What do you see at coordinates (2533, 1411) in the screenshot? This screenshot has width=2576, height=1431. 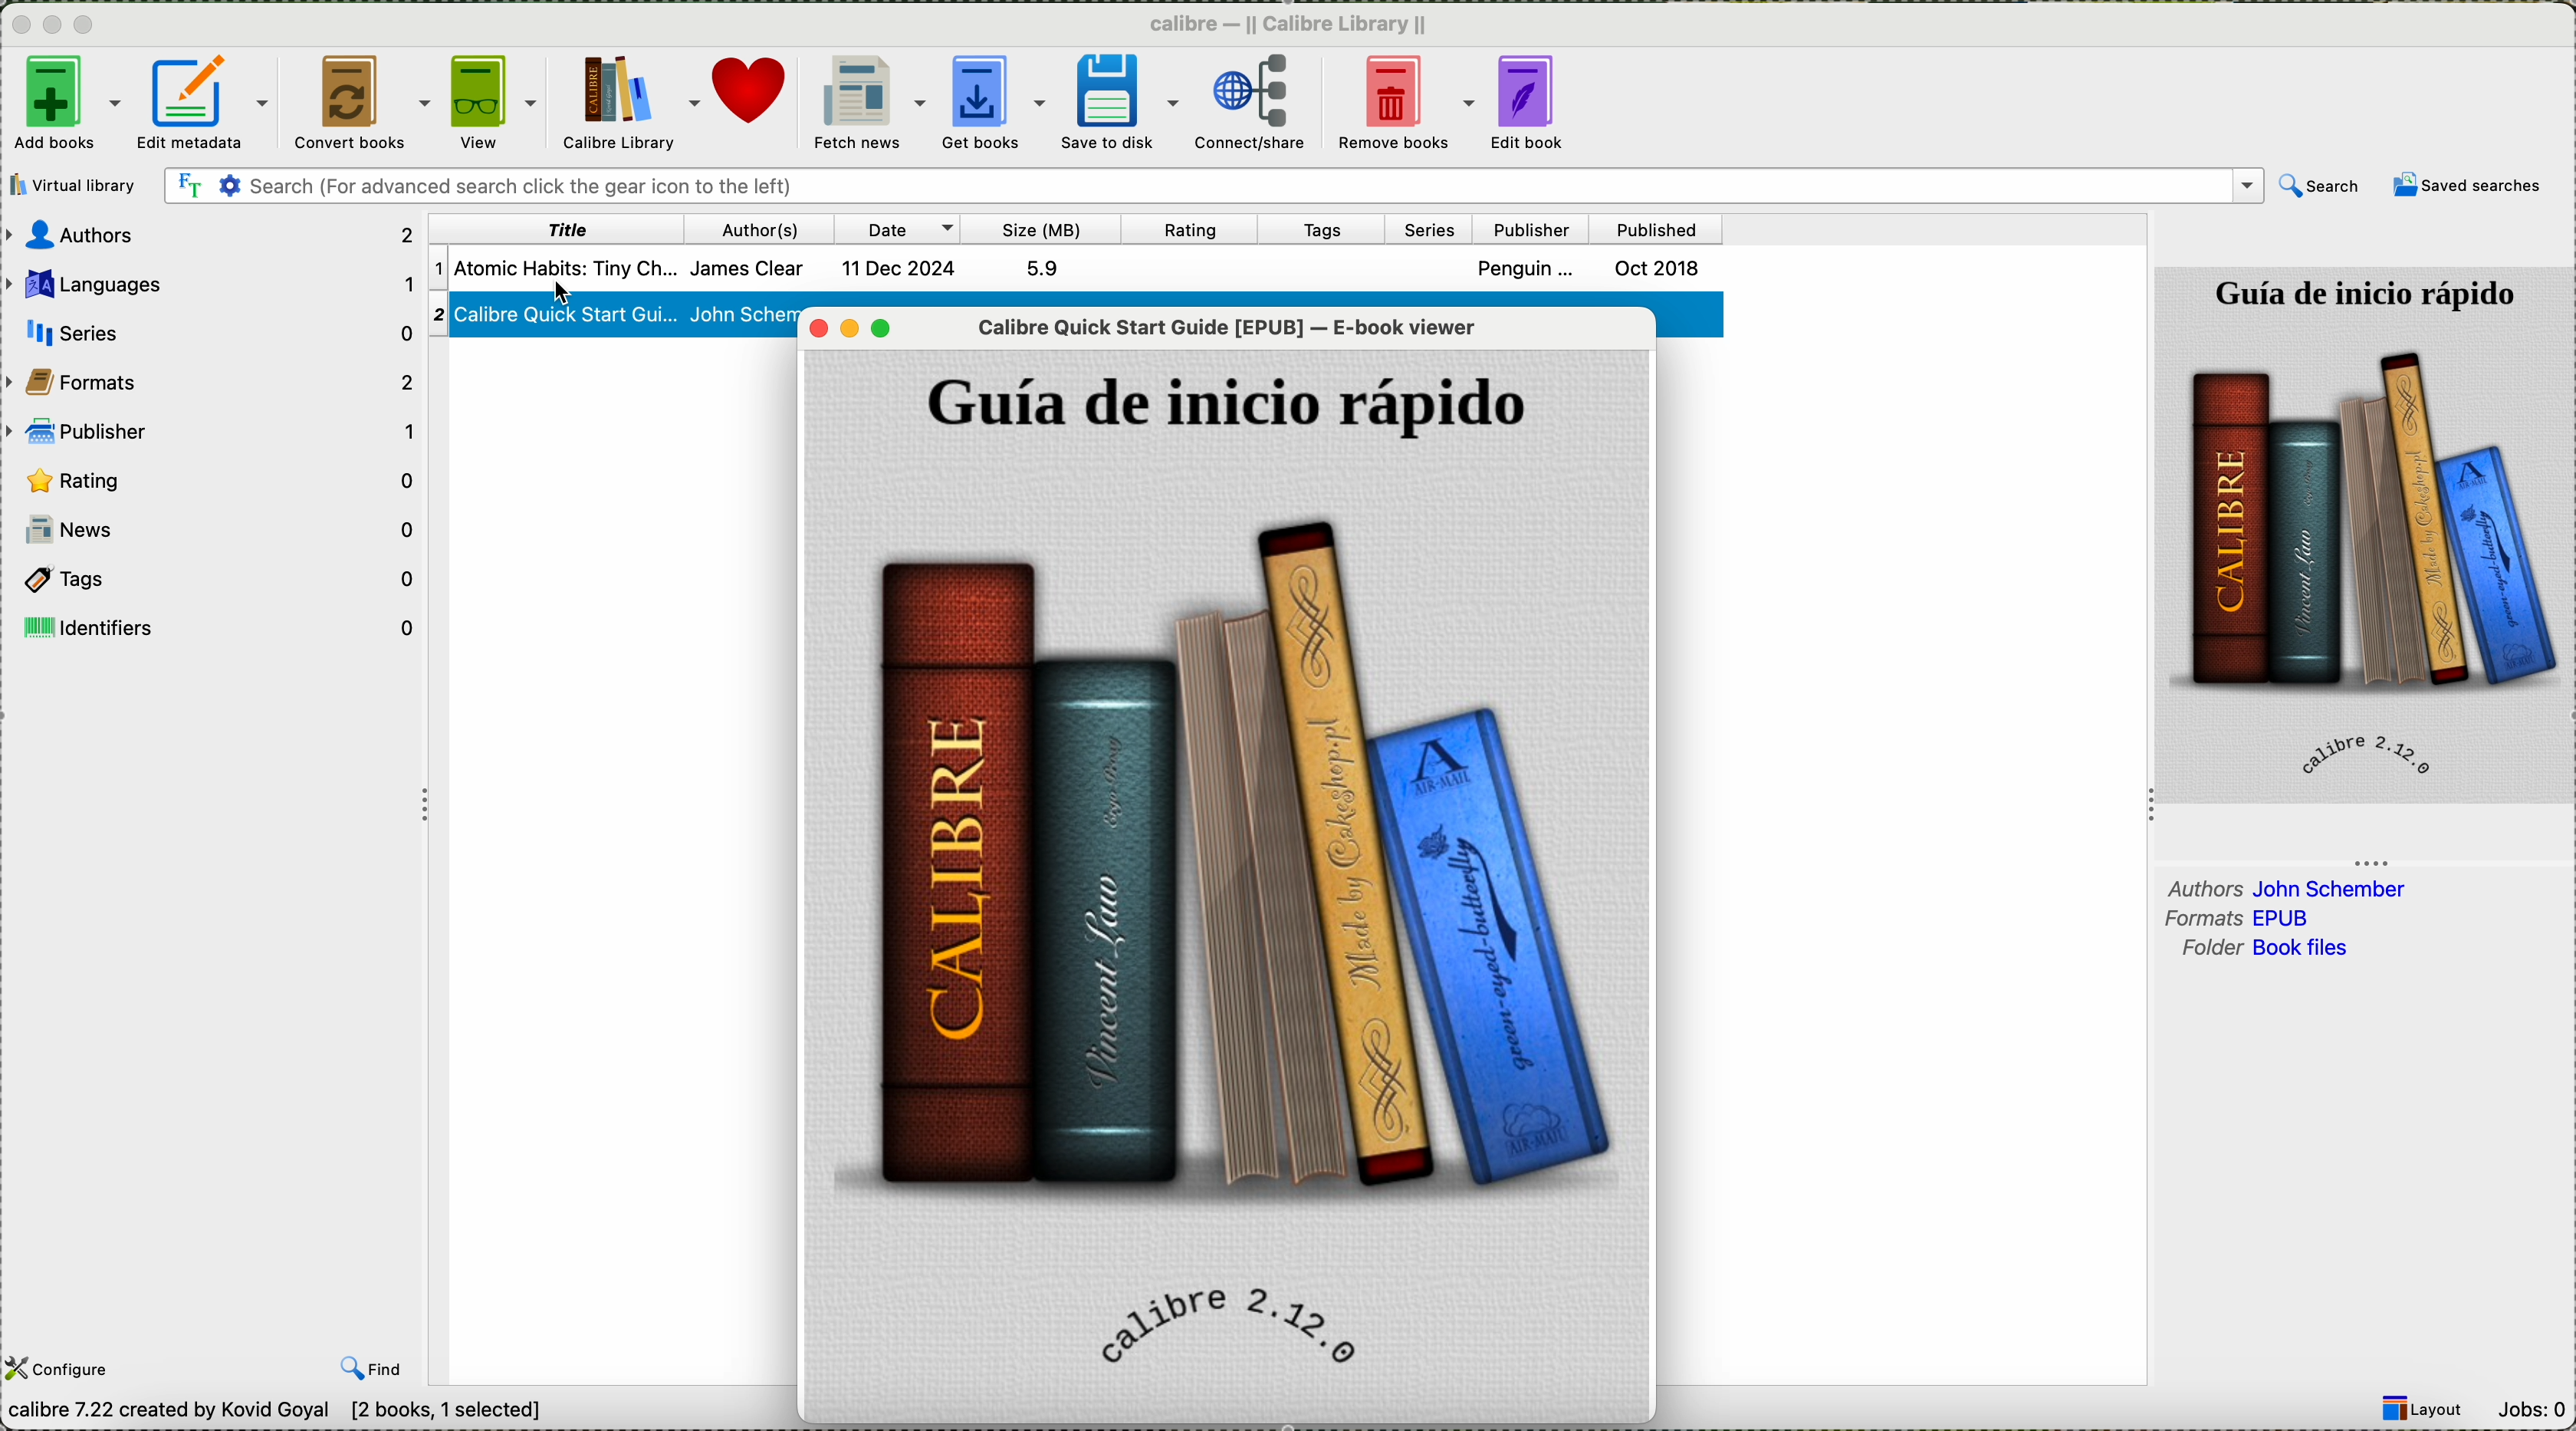 I see `Jobs: 0` at bounding box center [2533, 1411].